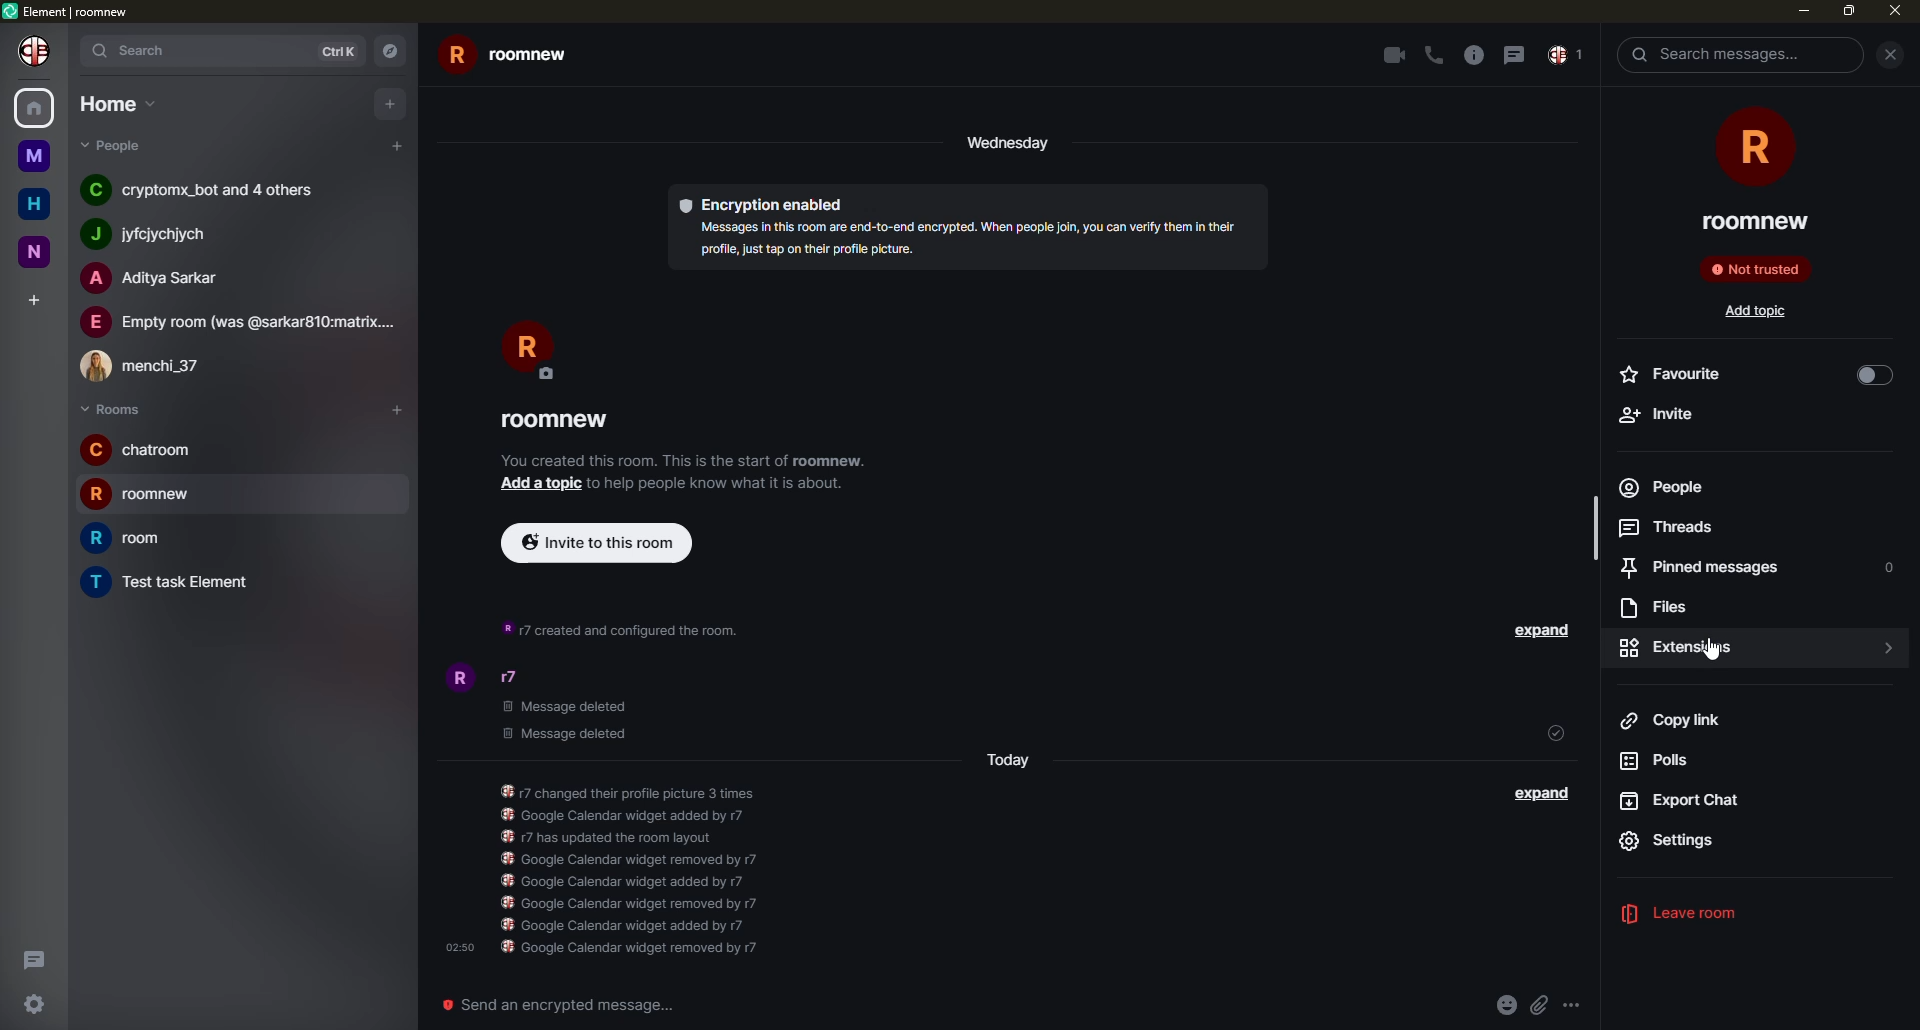  Describe the element at coordinates (1660, 415) in the screenshot. I see `+ Invite` at that location.